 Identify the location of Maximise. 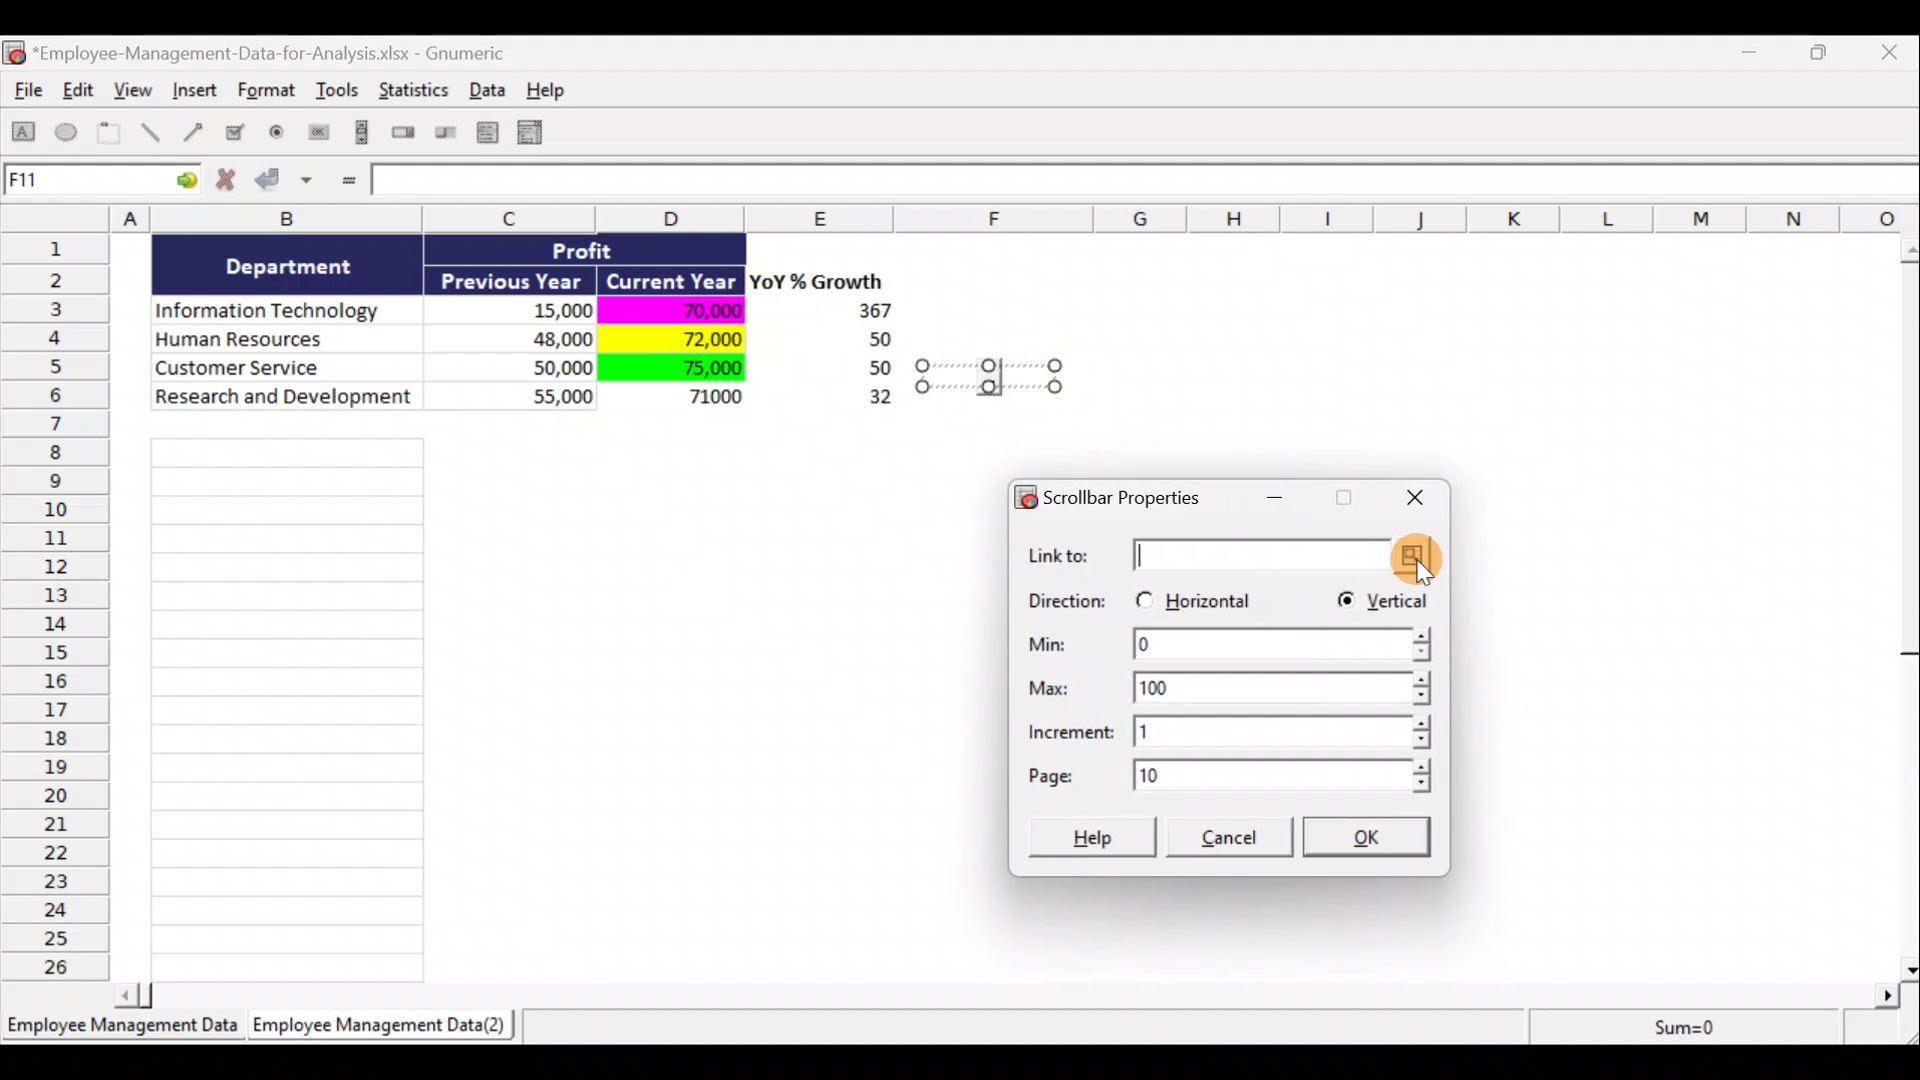
(1829, 50).